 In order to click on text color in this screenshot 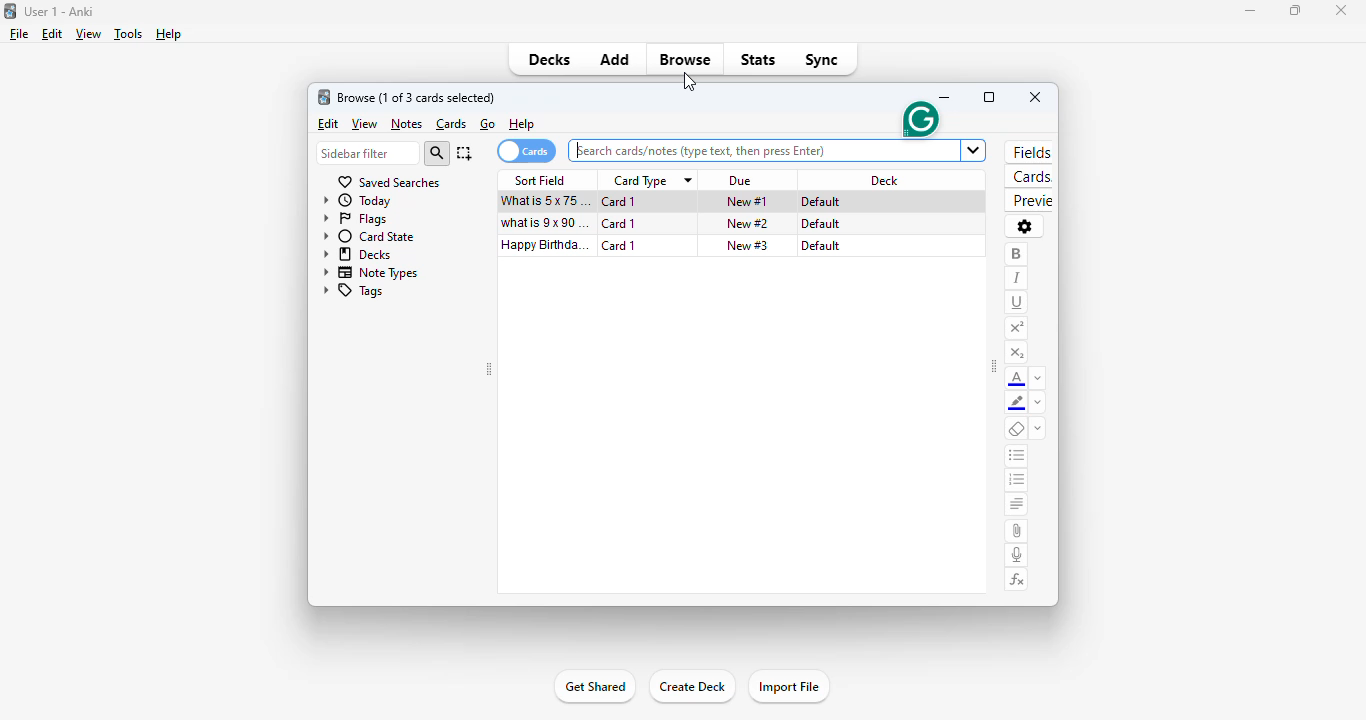, I will do `click(1018, 378)`.